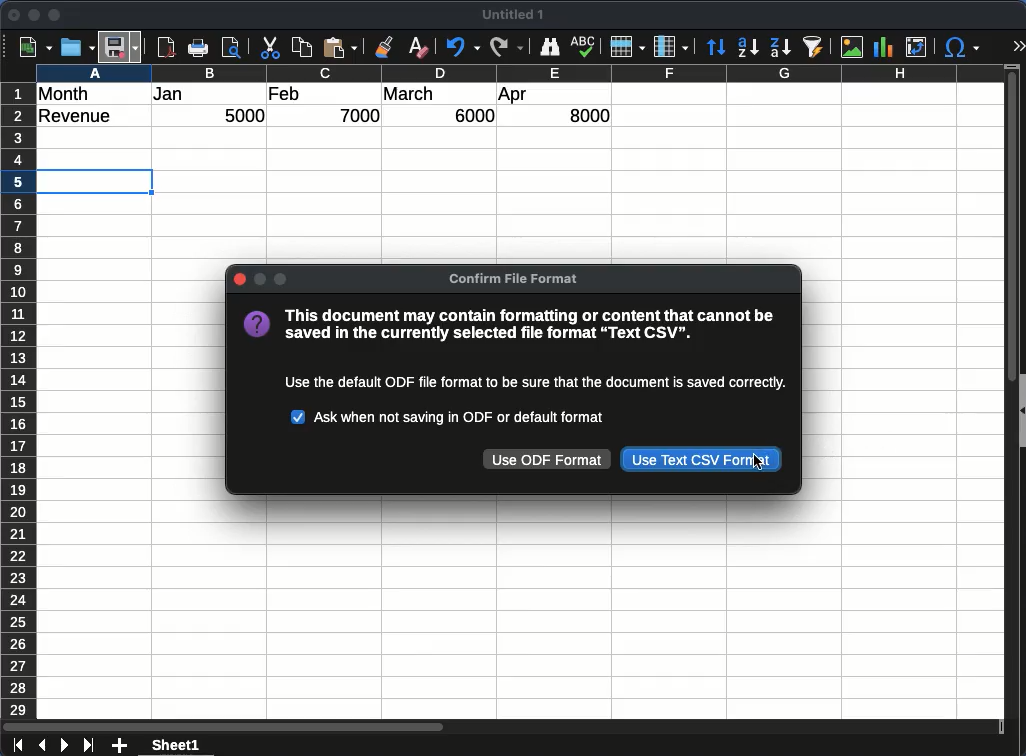  What do you see at coordinates (80, 117) in the screenshot?
I see `revenue` at bounding box center [80, 117].